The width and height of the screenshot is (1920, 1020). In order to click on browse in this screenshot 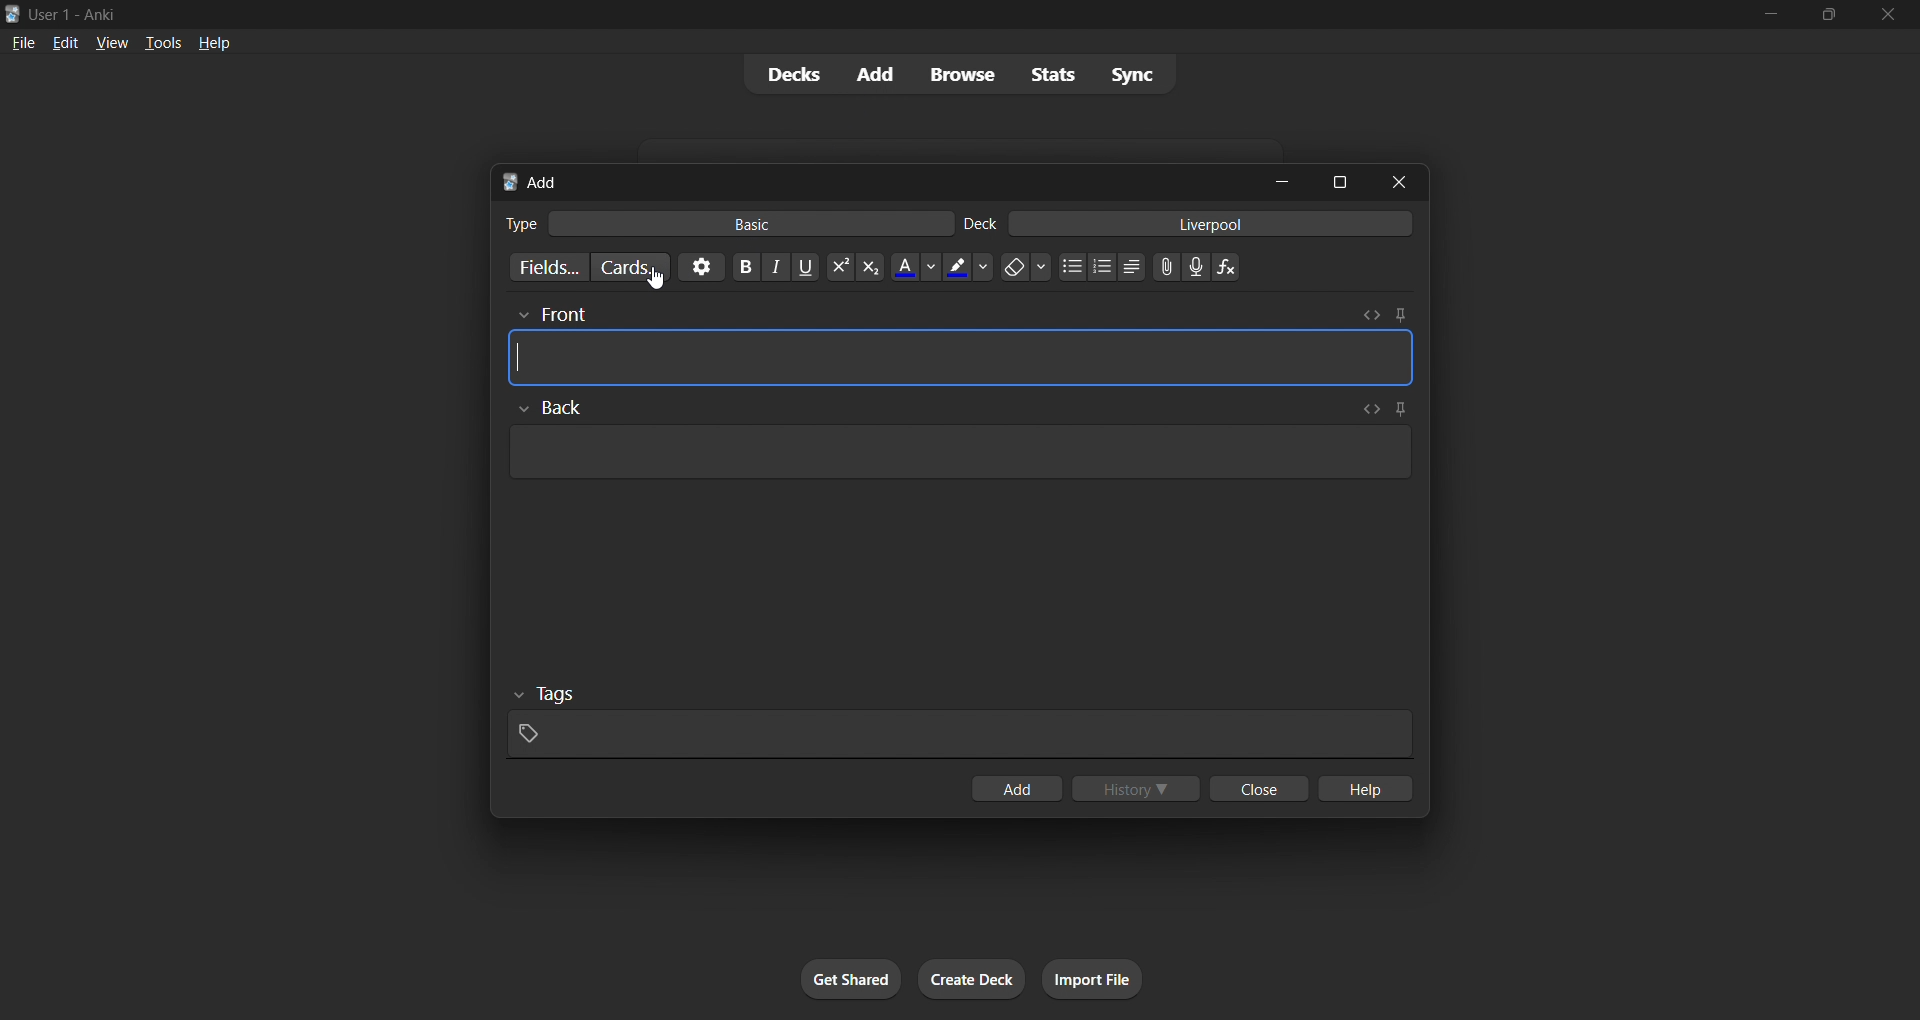, I will do `click(956, 74)`.